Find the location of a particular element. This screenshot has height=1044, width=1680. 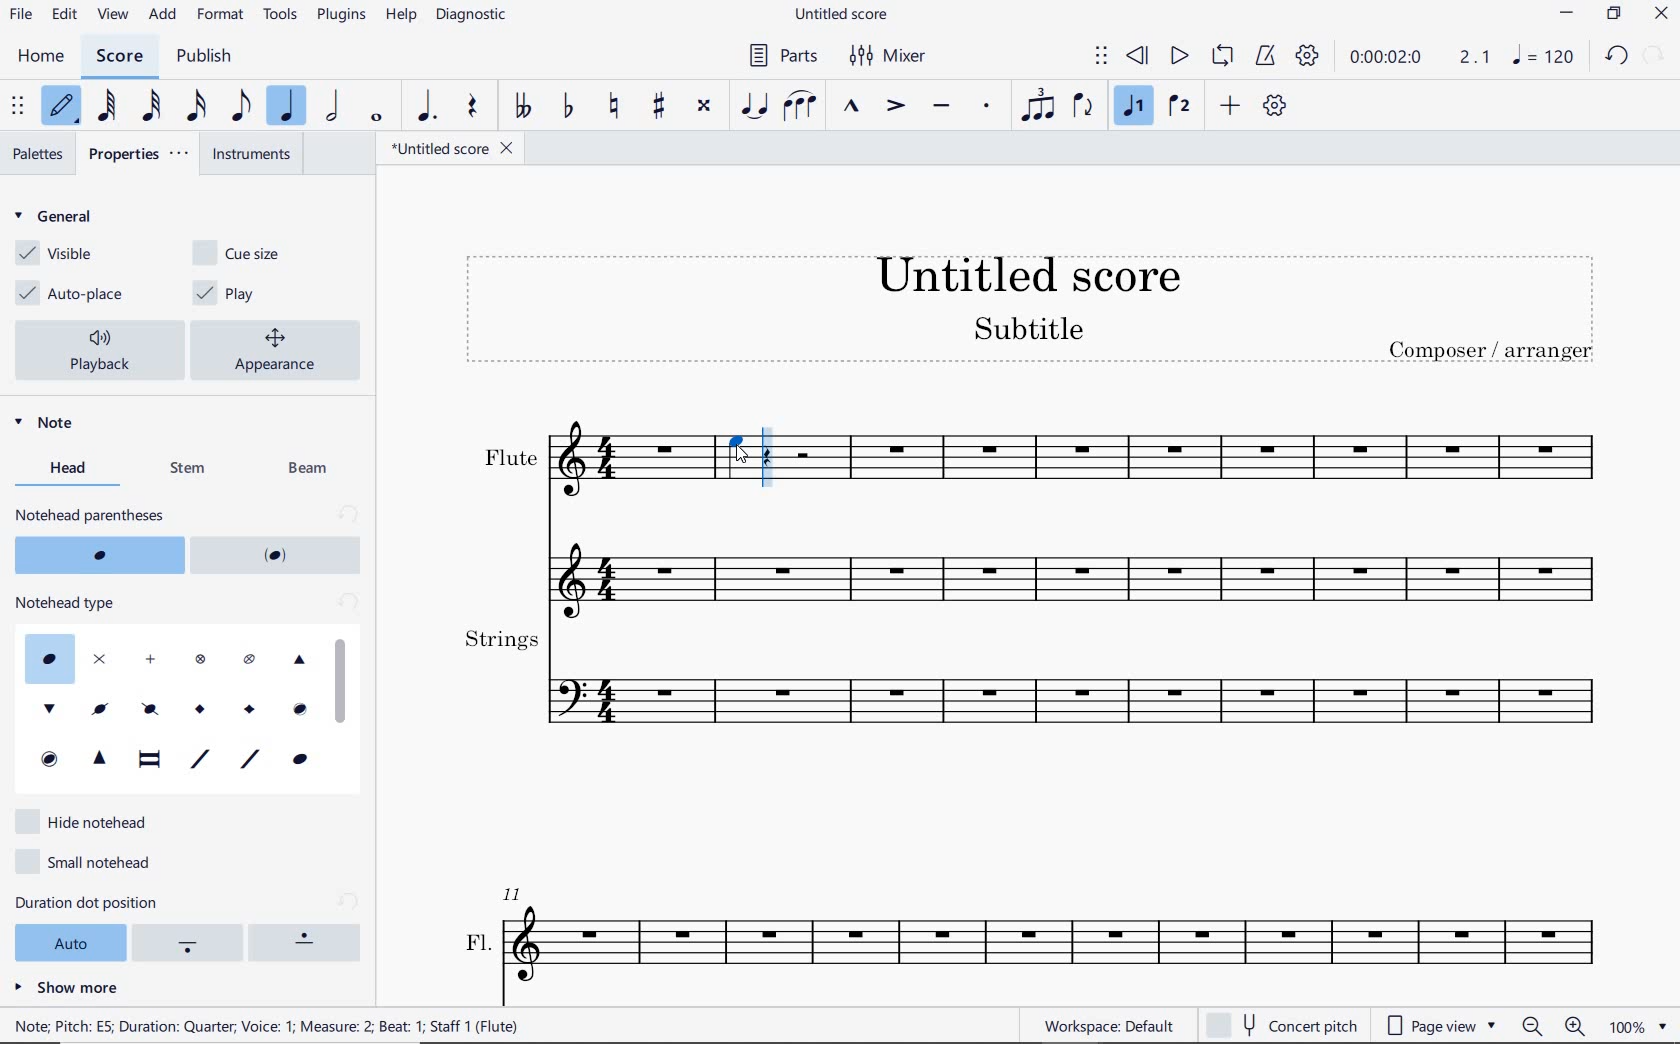

close is located at coordinates (1661, 15).